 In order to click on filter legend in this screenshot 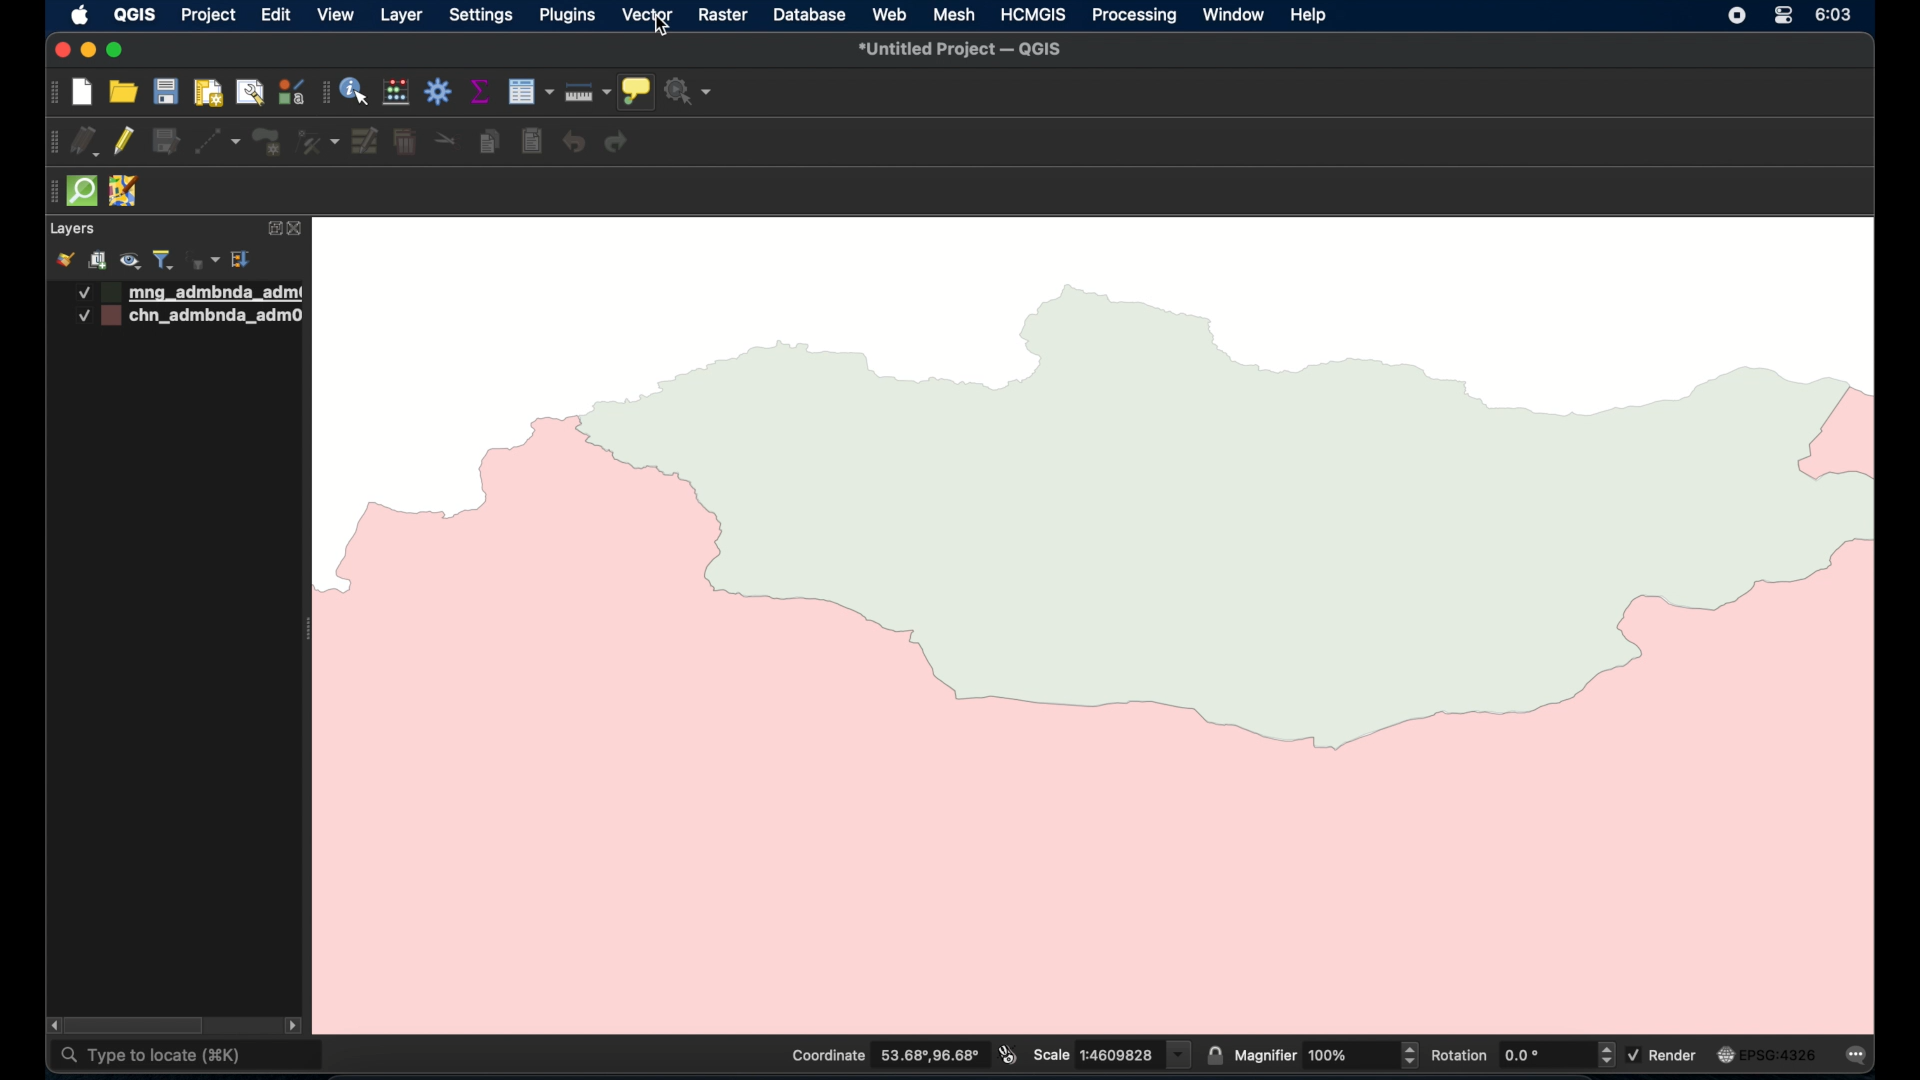, I will do `click(164, 260)`.